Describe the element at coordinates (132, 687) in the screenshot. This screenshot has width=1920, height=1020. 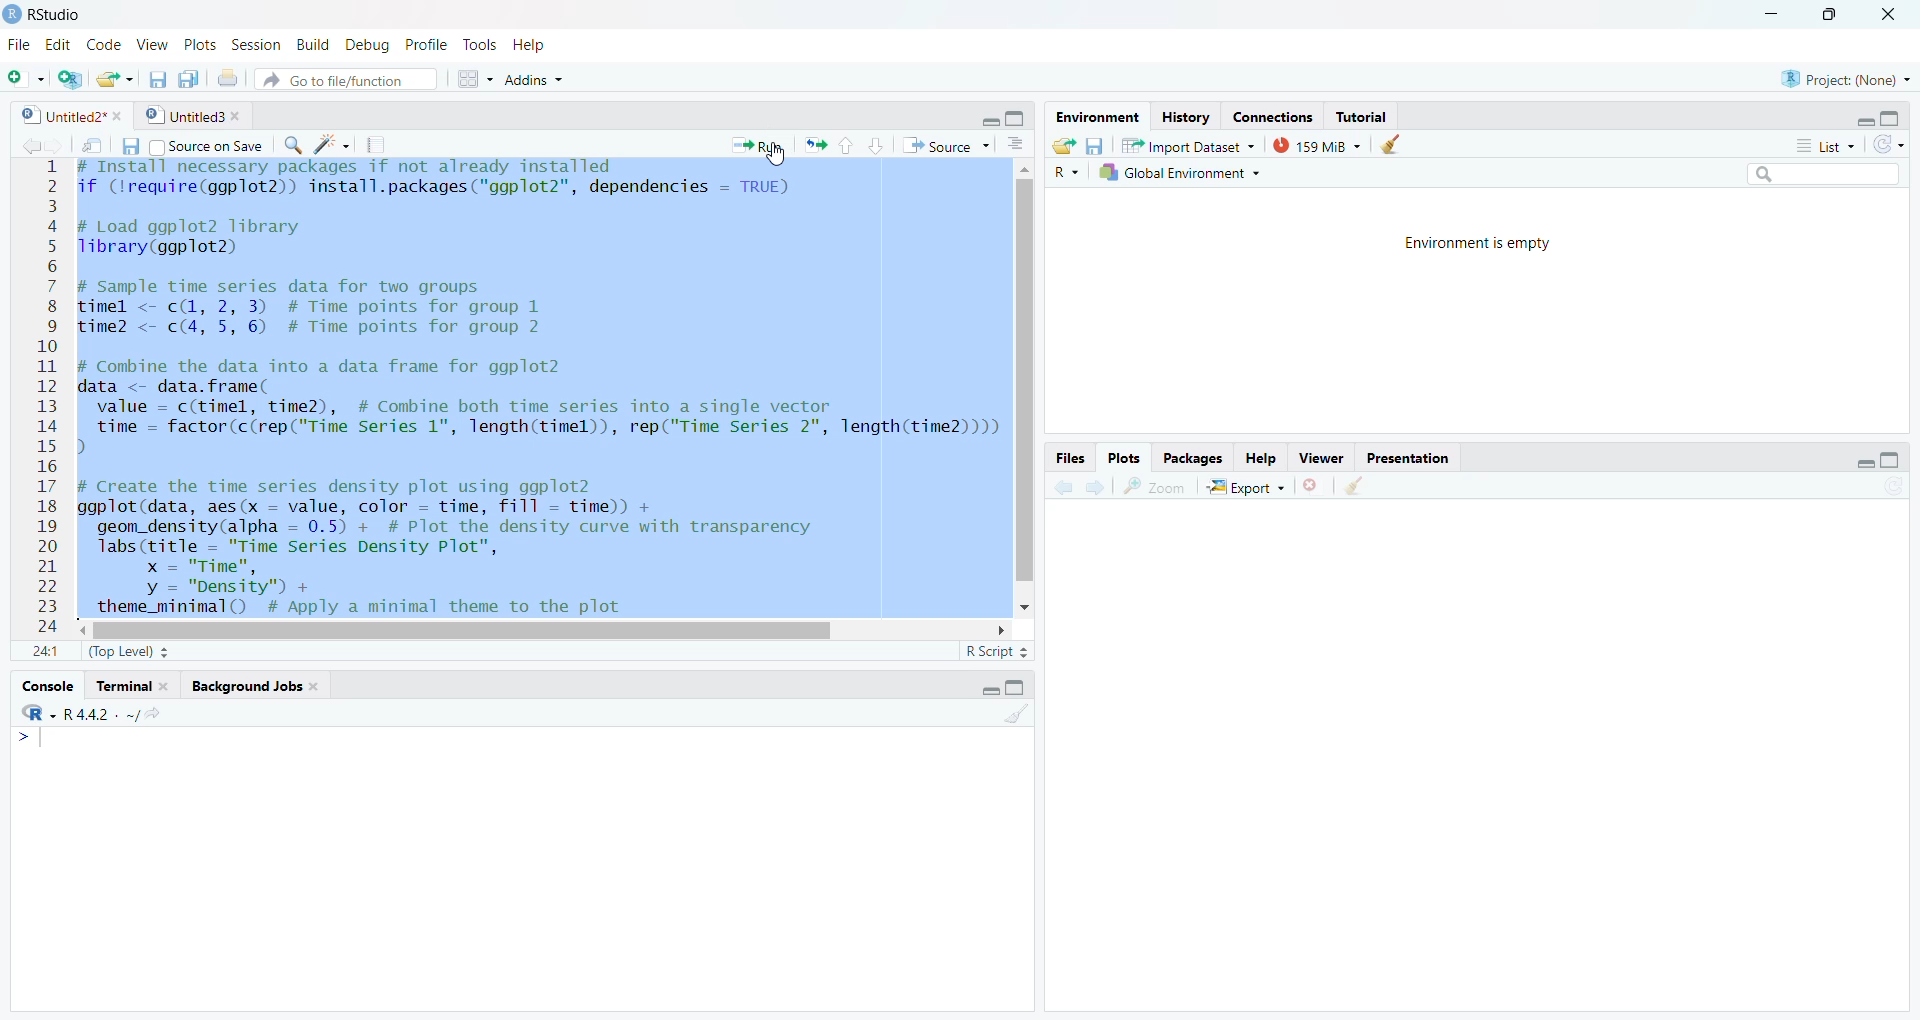
I see `Terminal` at that location.